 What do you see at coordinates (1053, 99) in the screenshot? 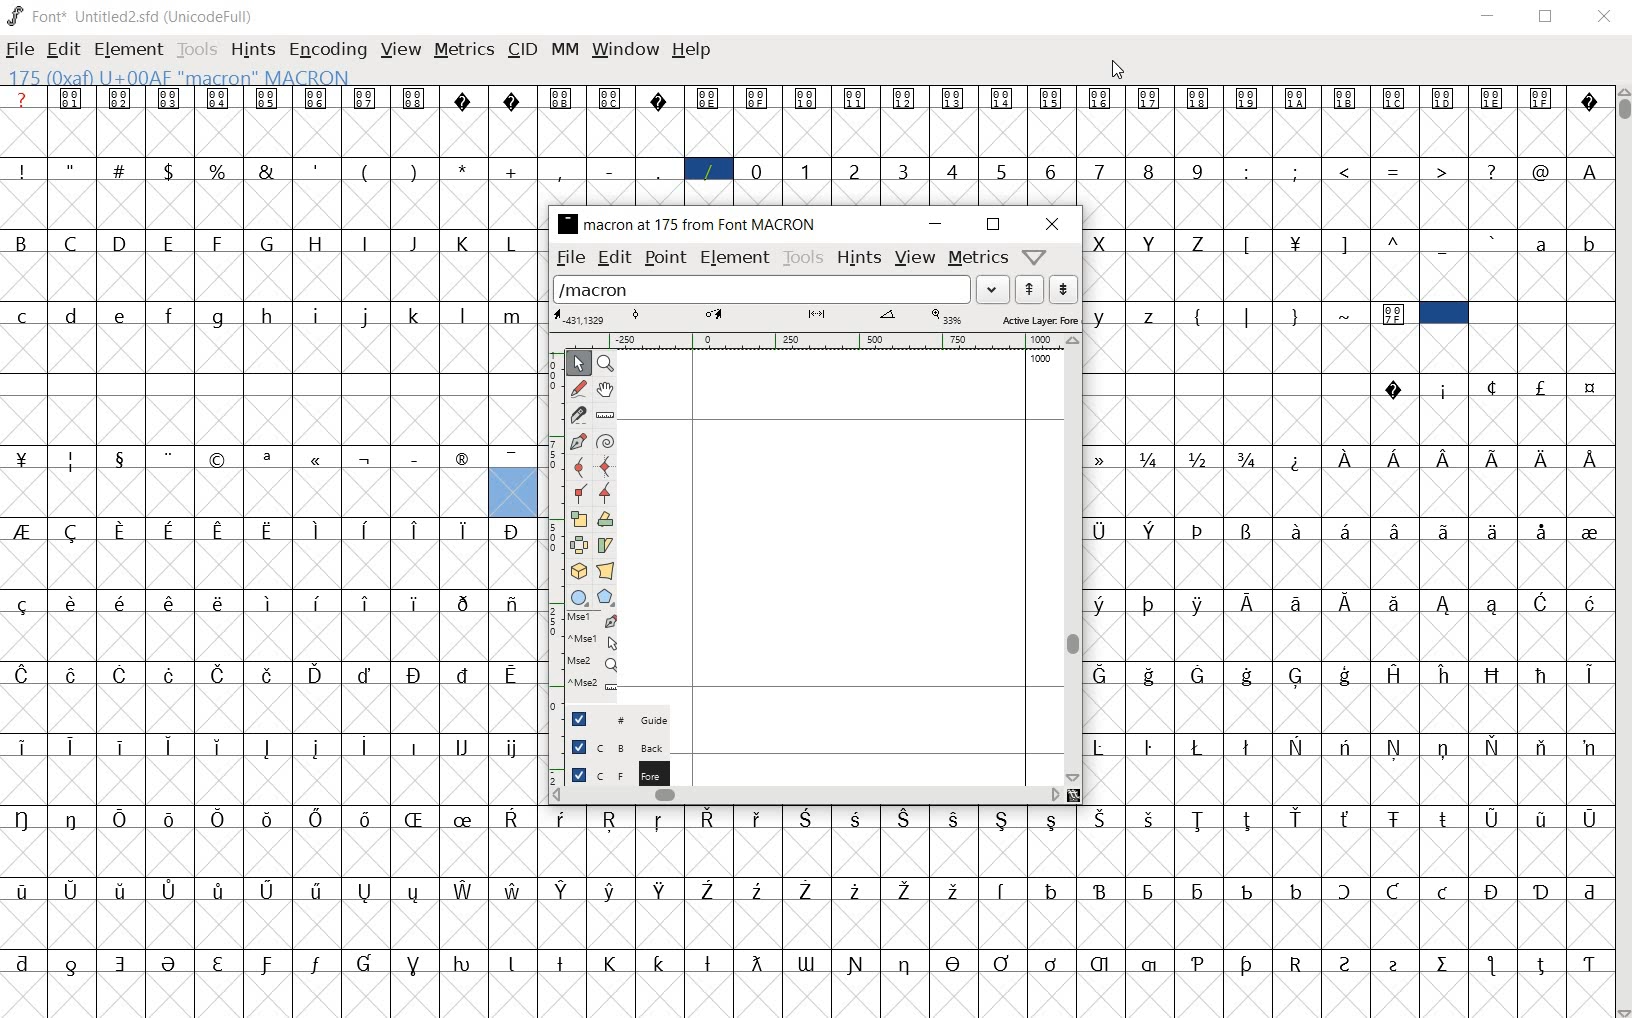
I see `Symbol` at bounding box center [1053, 99].